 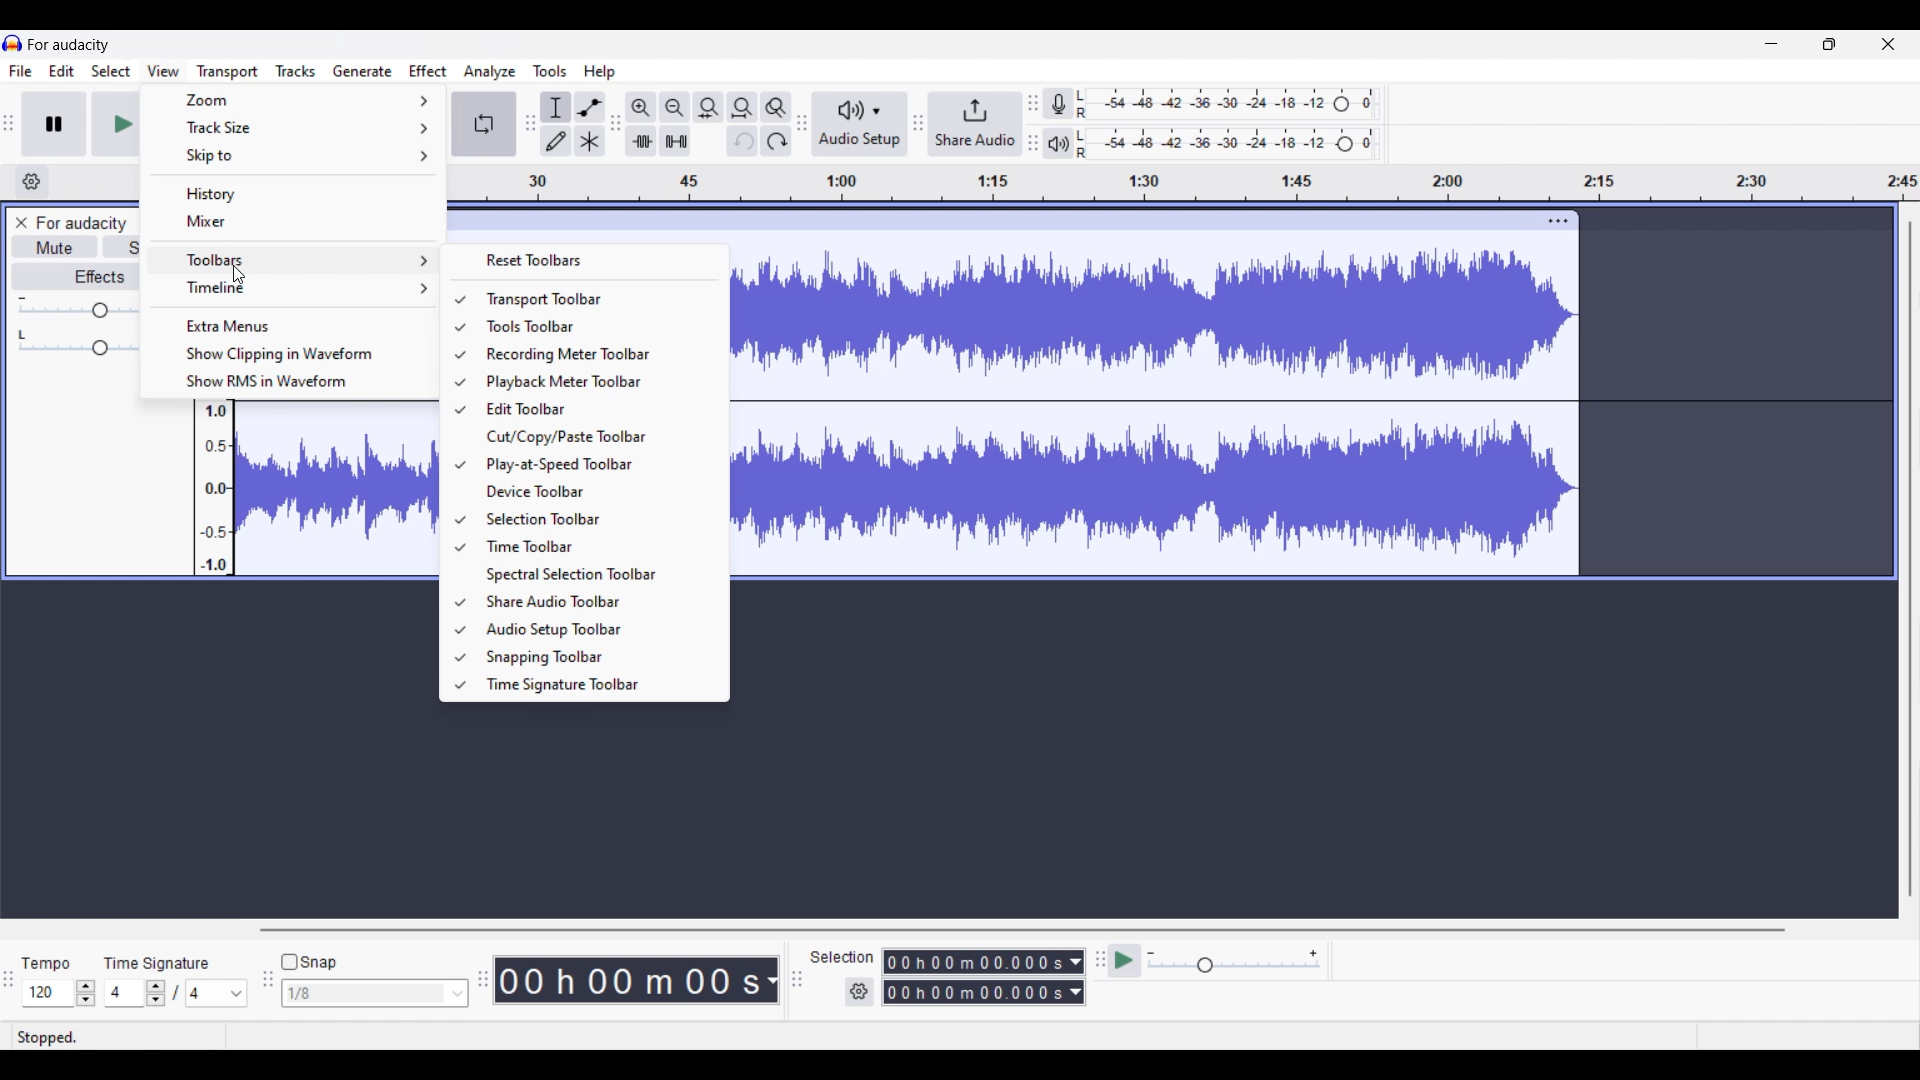 I want to click on Volume slider, so click(x=75, y=309).